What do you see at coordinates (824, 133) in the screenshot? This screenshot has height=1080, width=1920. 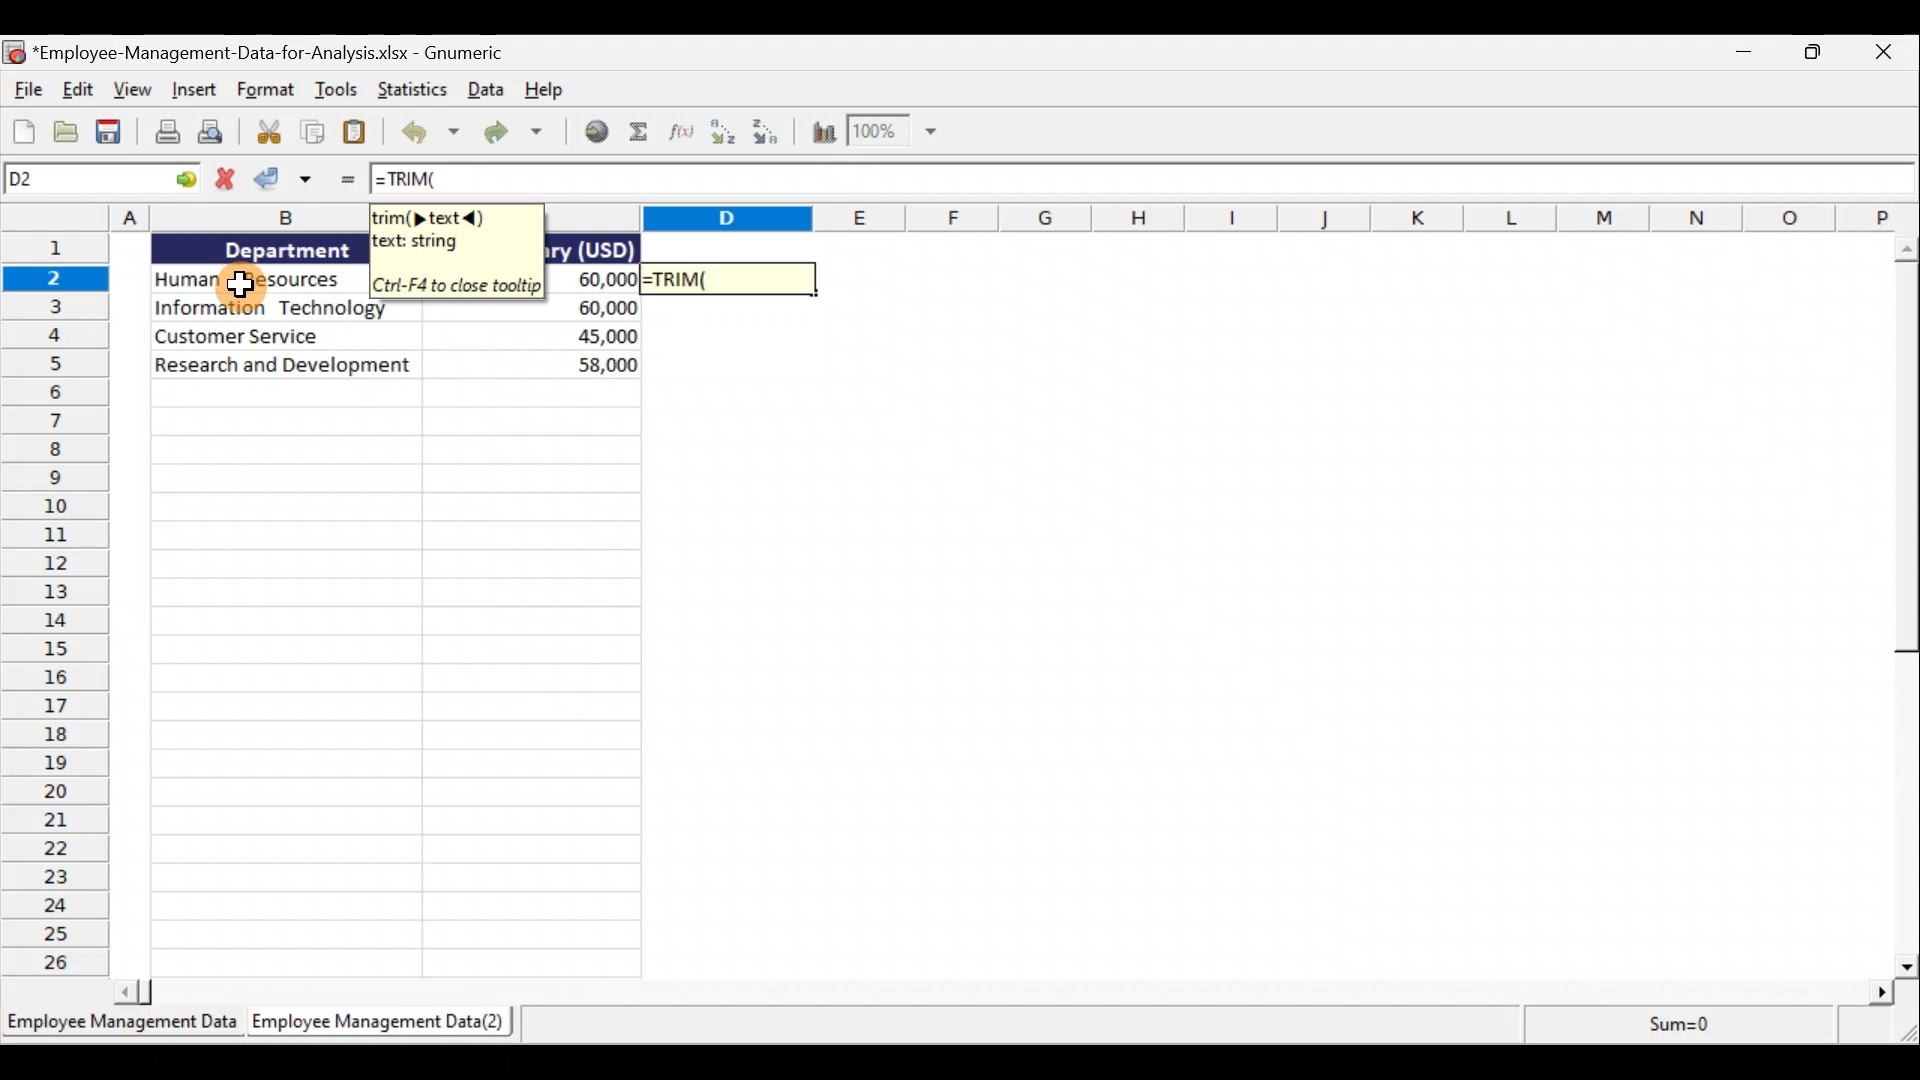 I see `Insert a chart` at bounding box center [824, 133].